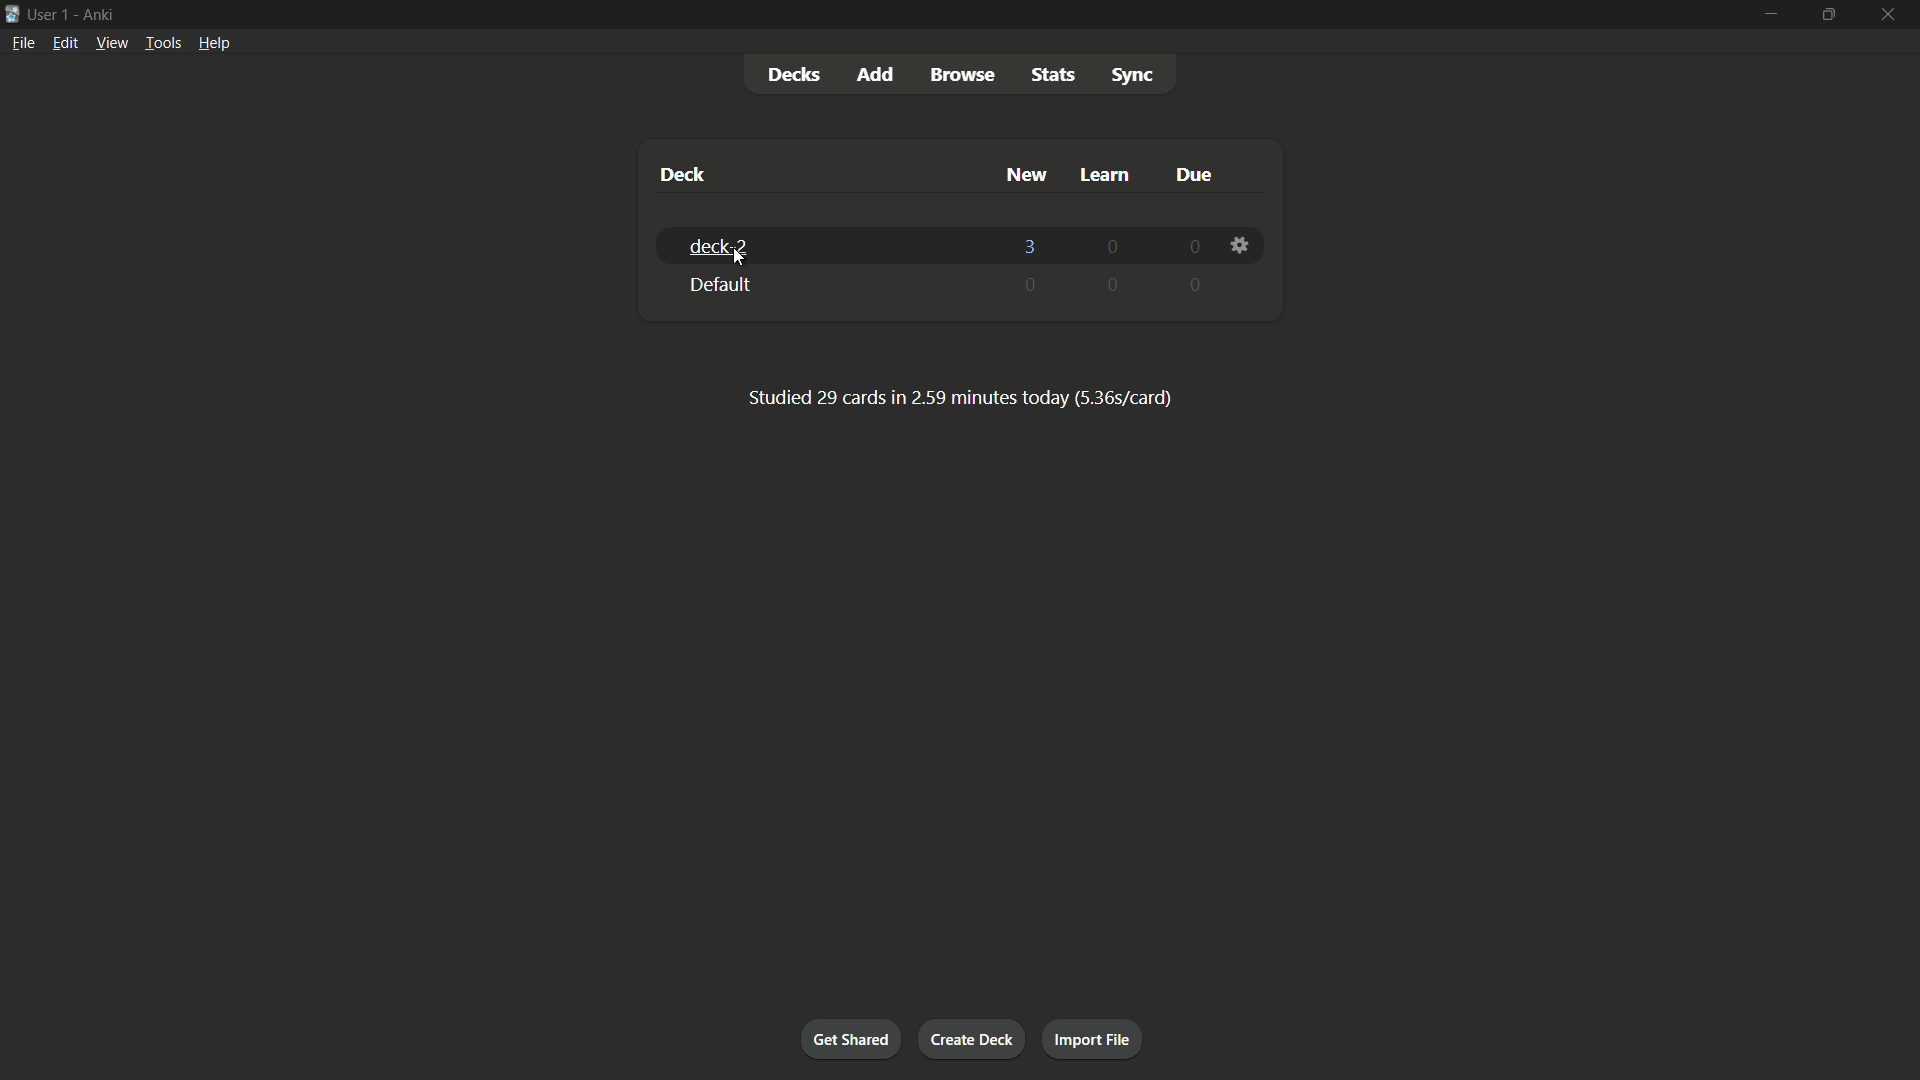 The height and width of the screenshot is (1080, 1920). Describe the element at coordinates (51, 15) in the screenshot. I see `user 1` at that location.